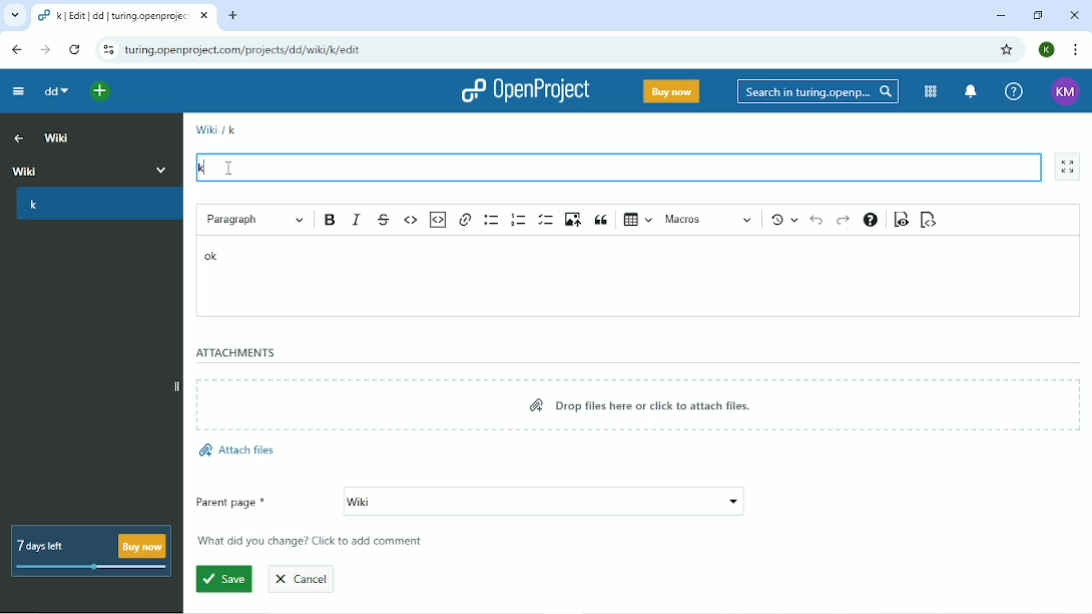  Describe the element at coordinates (1006, 49) in the screenshot. I see `Bookmark this tab` at that location.